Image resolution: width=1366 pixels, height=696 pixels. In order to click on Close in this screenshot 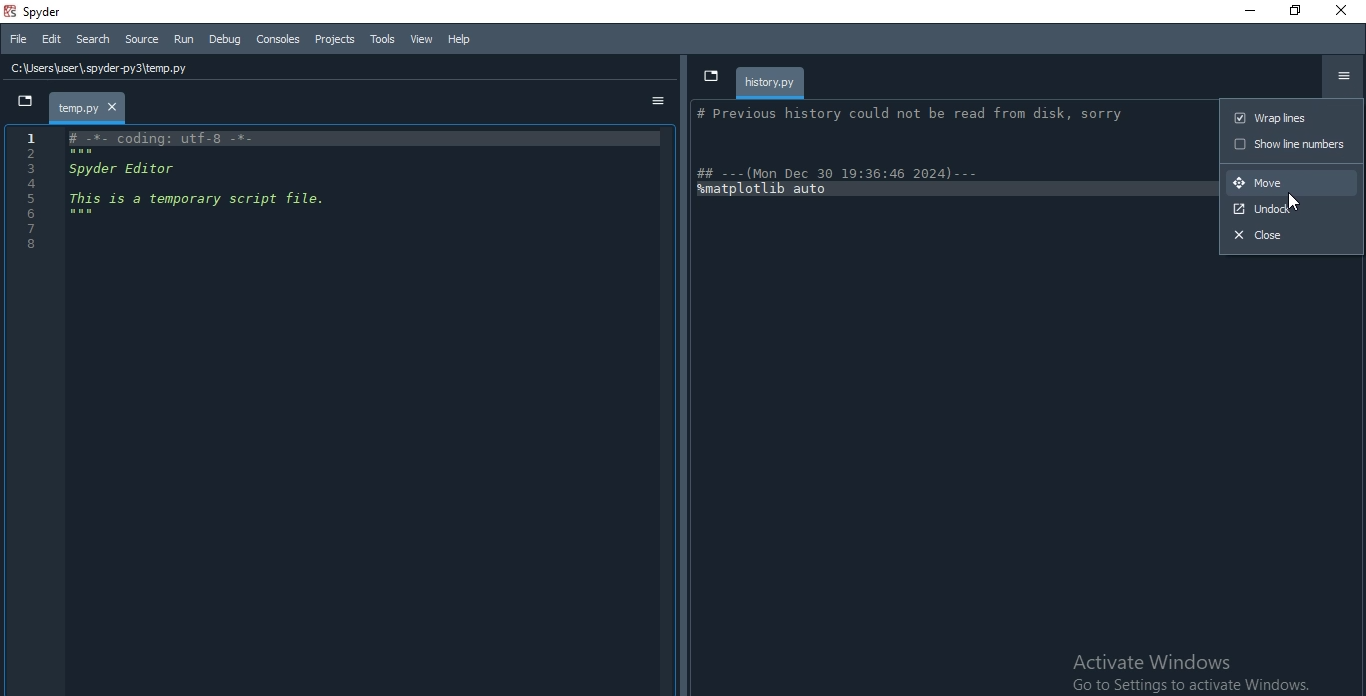, I will do `click(1345, 12)`.